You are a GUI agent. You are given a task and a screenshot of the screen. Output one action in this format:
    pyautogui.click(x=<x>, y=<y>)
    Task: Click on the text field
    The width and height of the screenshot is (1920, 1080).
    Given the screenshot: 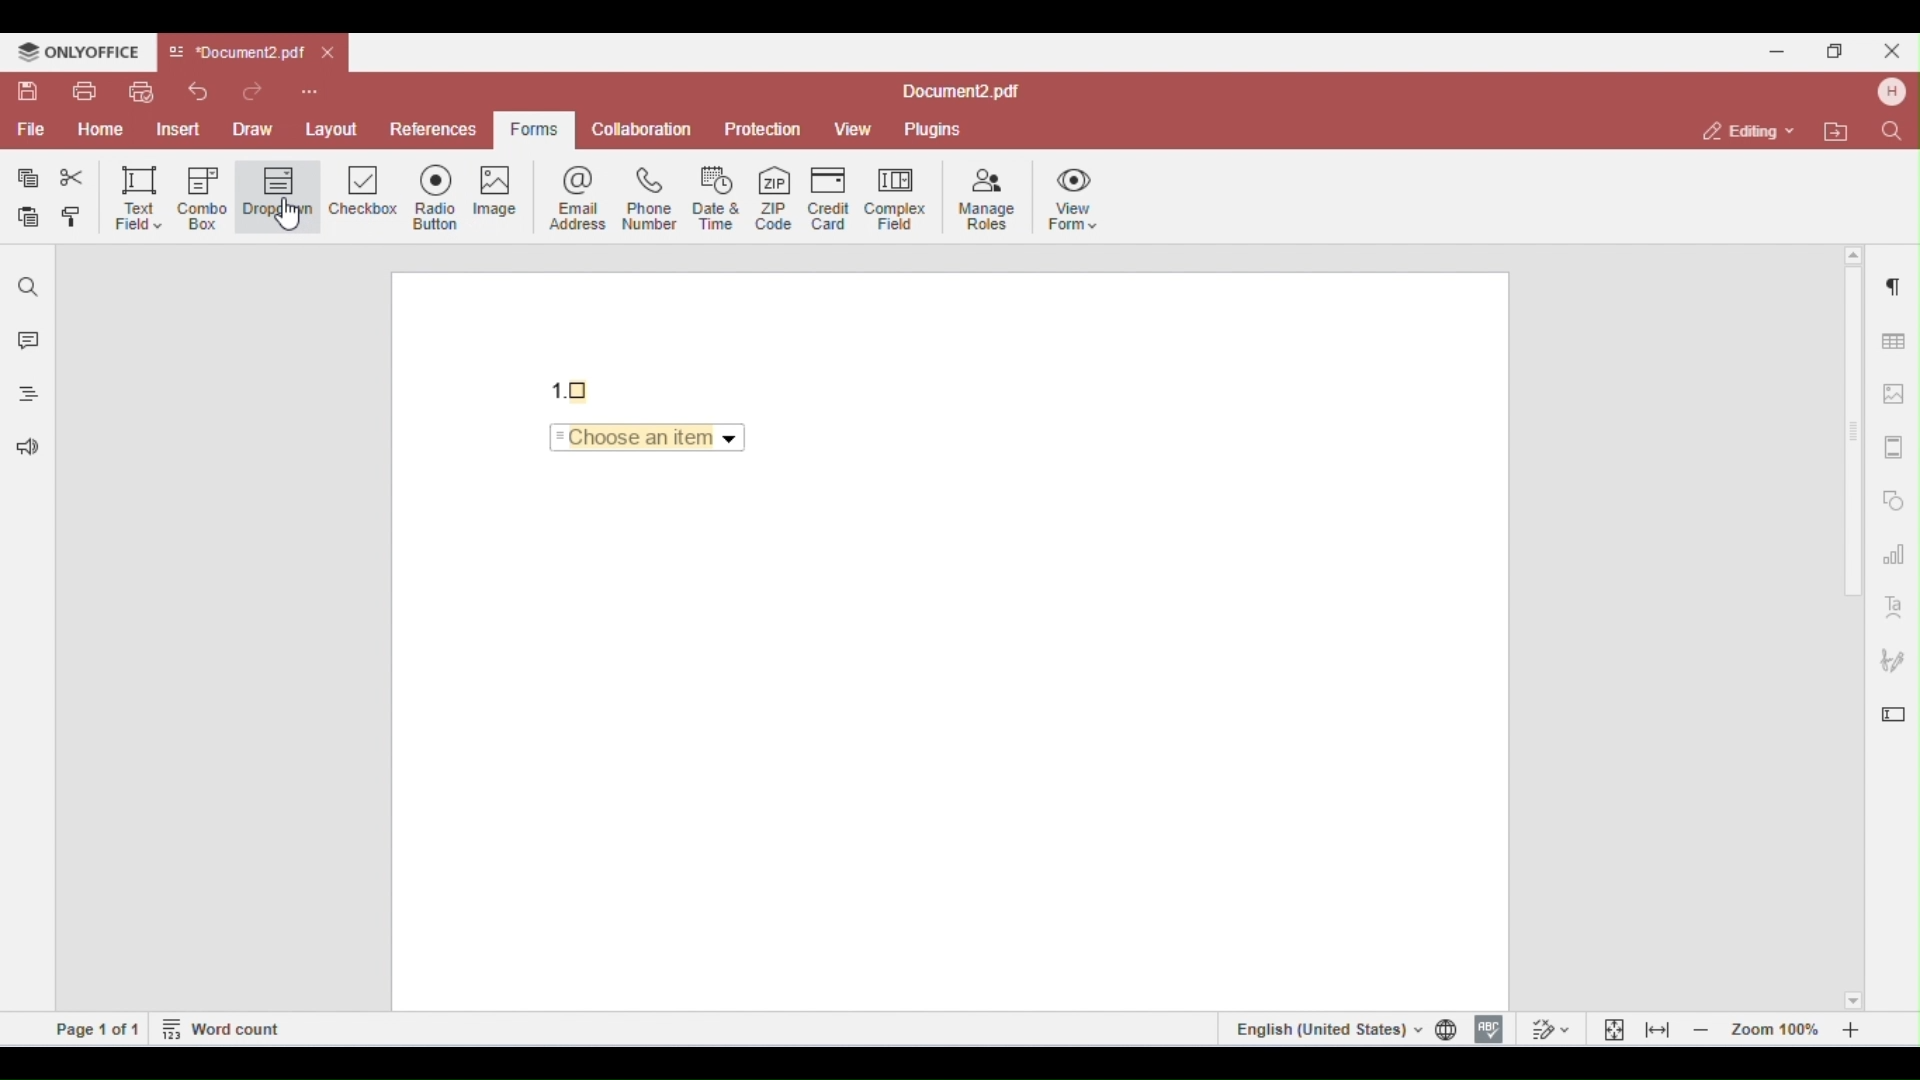 What is the action you would take?
    pyautogui.click(x=138, y=197)
    